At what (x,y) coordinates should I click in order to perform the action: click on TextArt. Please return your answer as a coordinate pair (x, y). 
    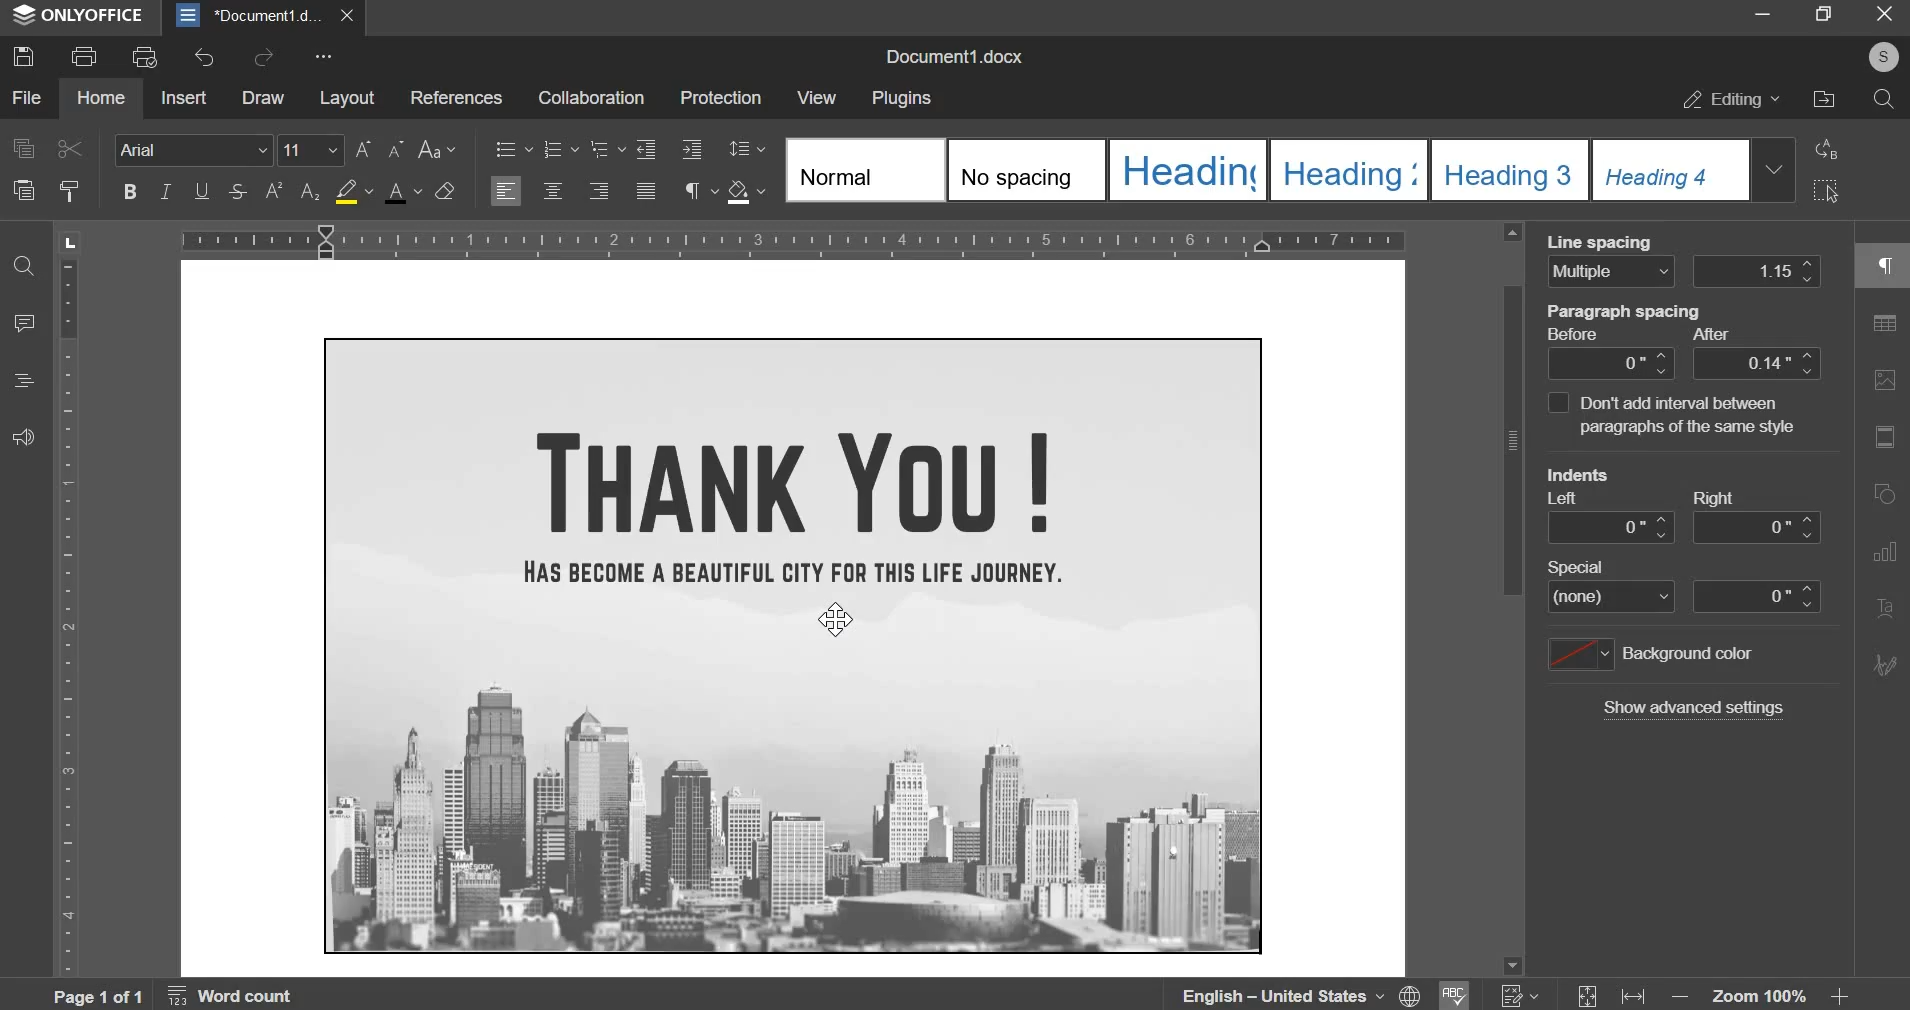
    Looking at the image, I should click on (1889, 607).